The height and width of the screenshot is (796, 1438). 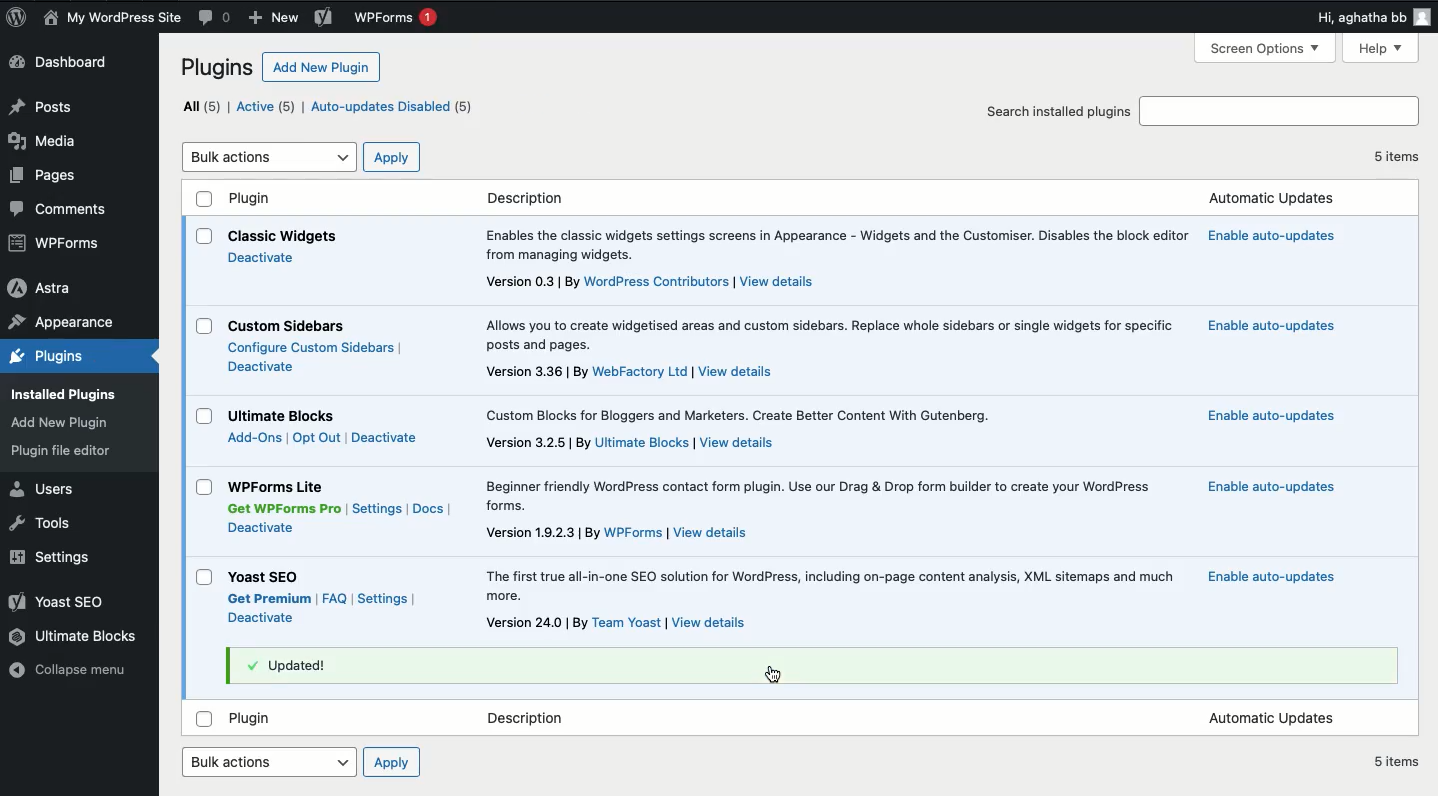 I want to click on Plugin, so click(x=253, y=198).